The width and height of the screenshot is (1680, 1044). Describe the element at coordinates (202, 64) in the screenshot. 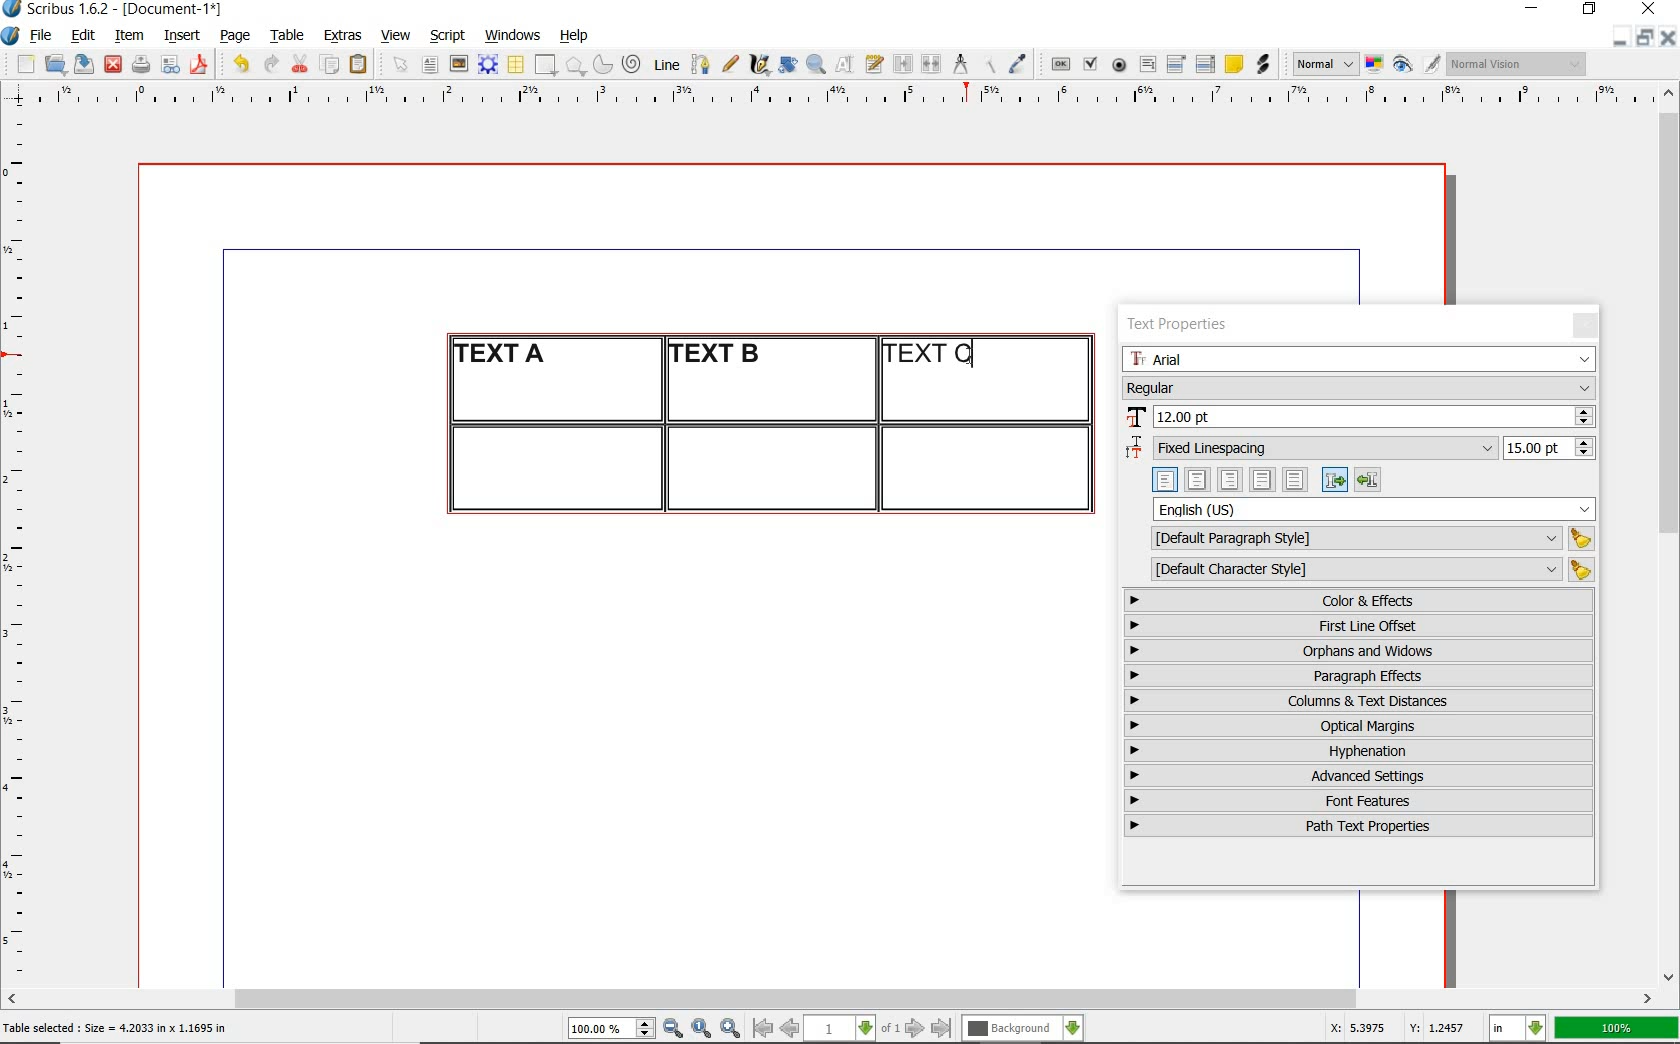

I see `save as pdf` at that location.